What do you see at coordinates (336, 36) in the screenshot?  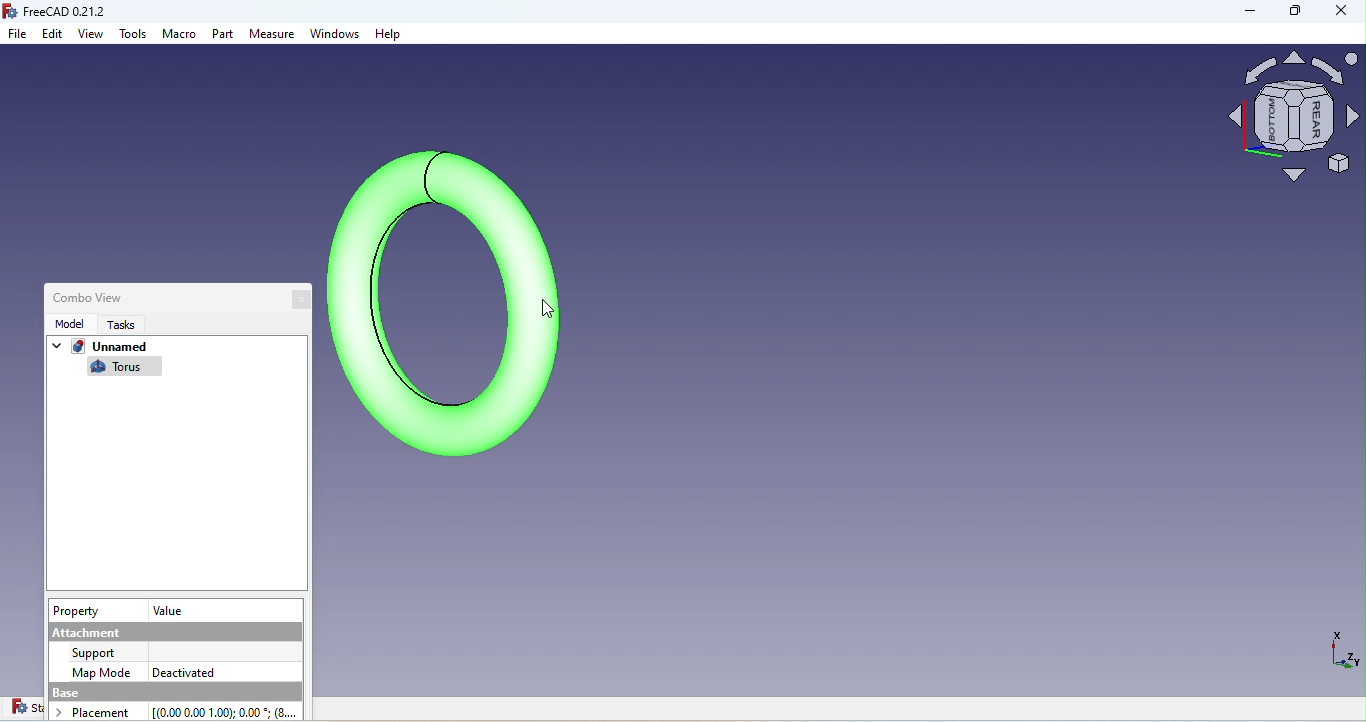 I see `Windows` at bounding box center [336, 36].